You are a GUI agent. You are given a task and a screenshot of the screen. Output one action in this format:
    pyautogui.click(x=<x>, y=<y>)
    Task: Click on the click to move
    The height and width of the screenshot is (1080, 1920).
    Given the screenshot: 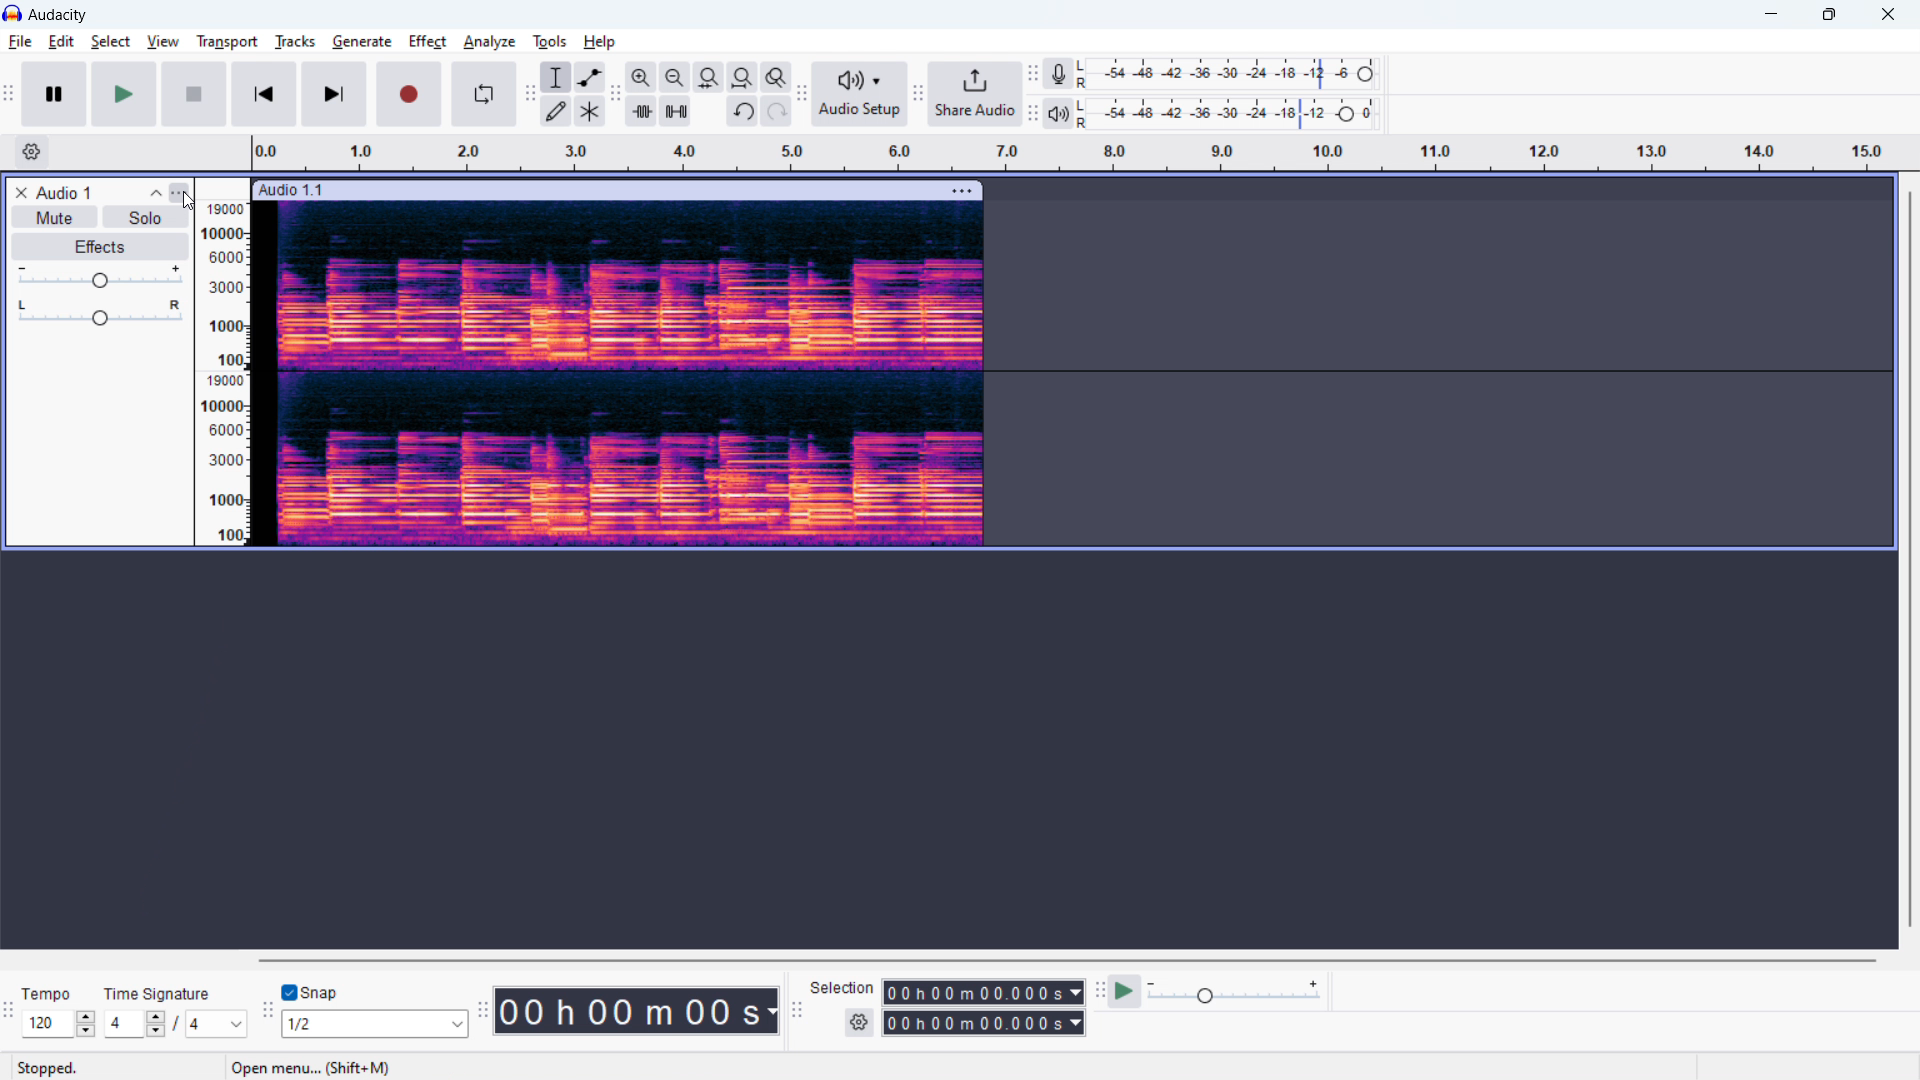 What is the action you would take?
    pyautogui.click(x=594, y=191)
    